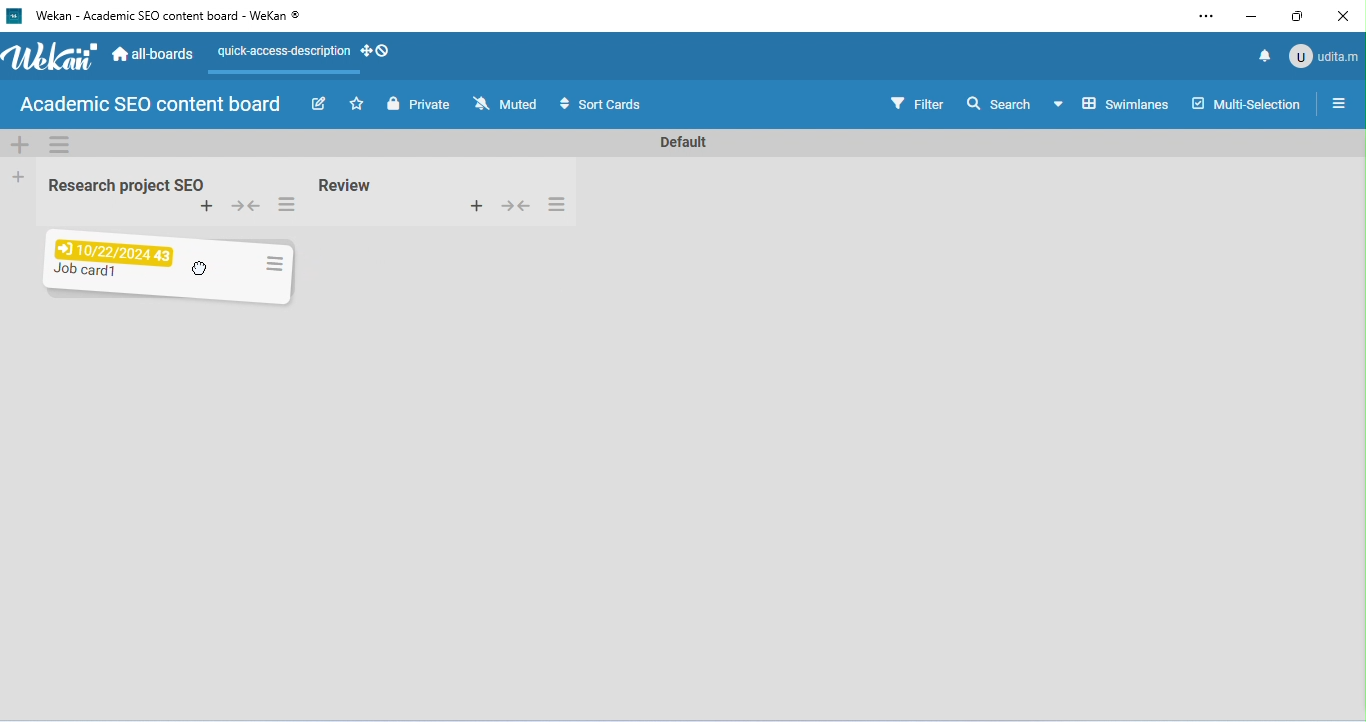 The image size is (1366, 722). Describe the element at coordinates (377, 50) in the screenshot. I see `show-desktop-drag-handles` at that location.